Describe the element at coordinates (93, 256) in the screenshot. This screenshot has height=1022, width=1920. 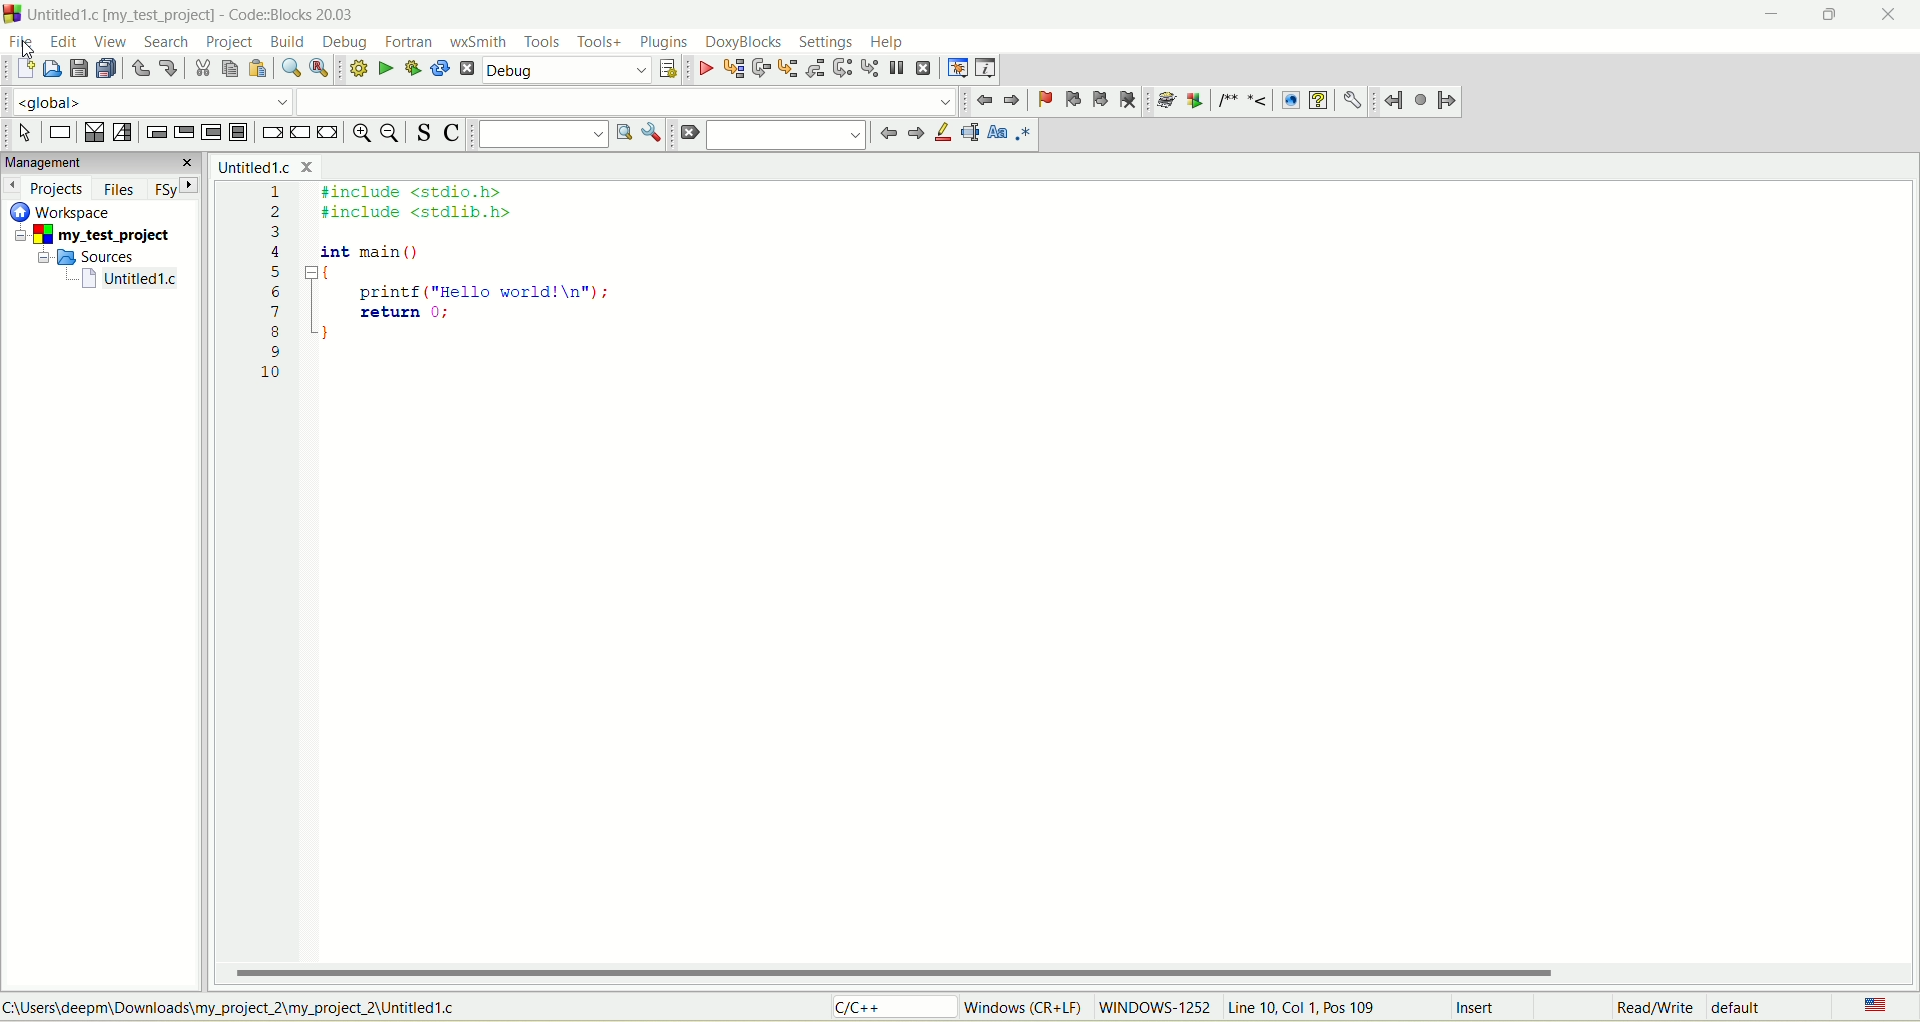
I see `sources` at that location.